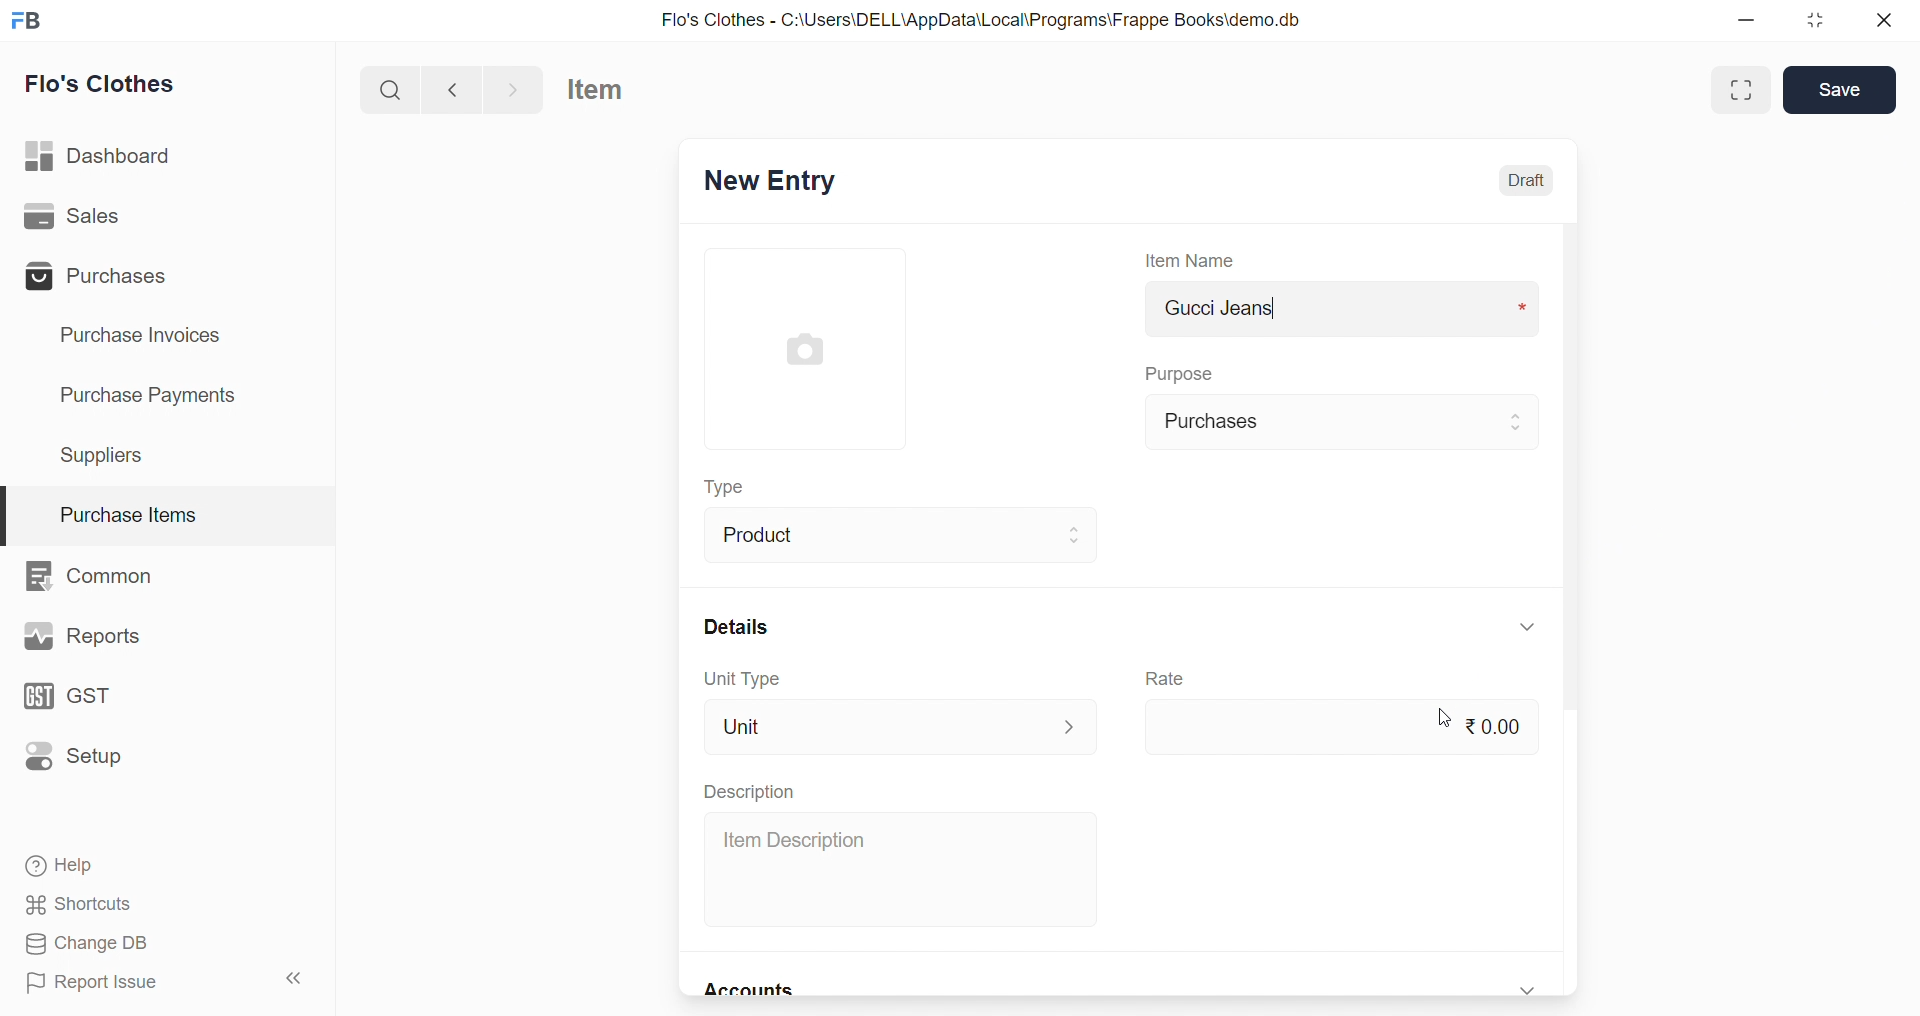 Image resolution: width=1920 pixels, height=1016 pixels. Describe the element at coordinates (158, 943) in the screenshot. I see `Change DB` at that location.